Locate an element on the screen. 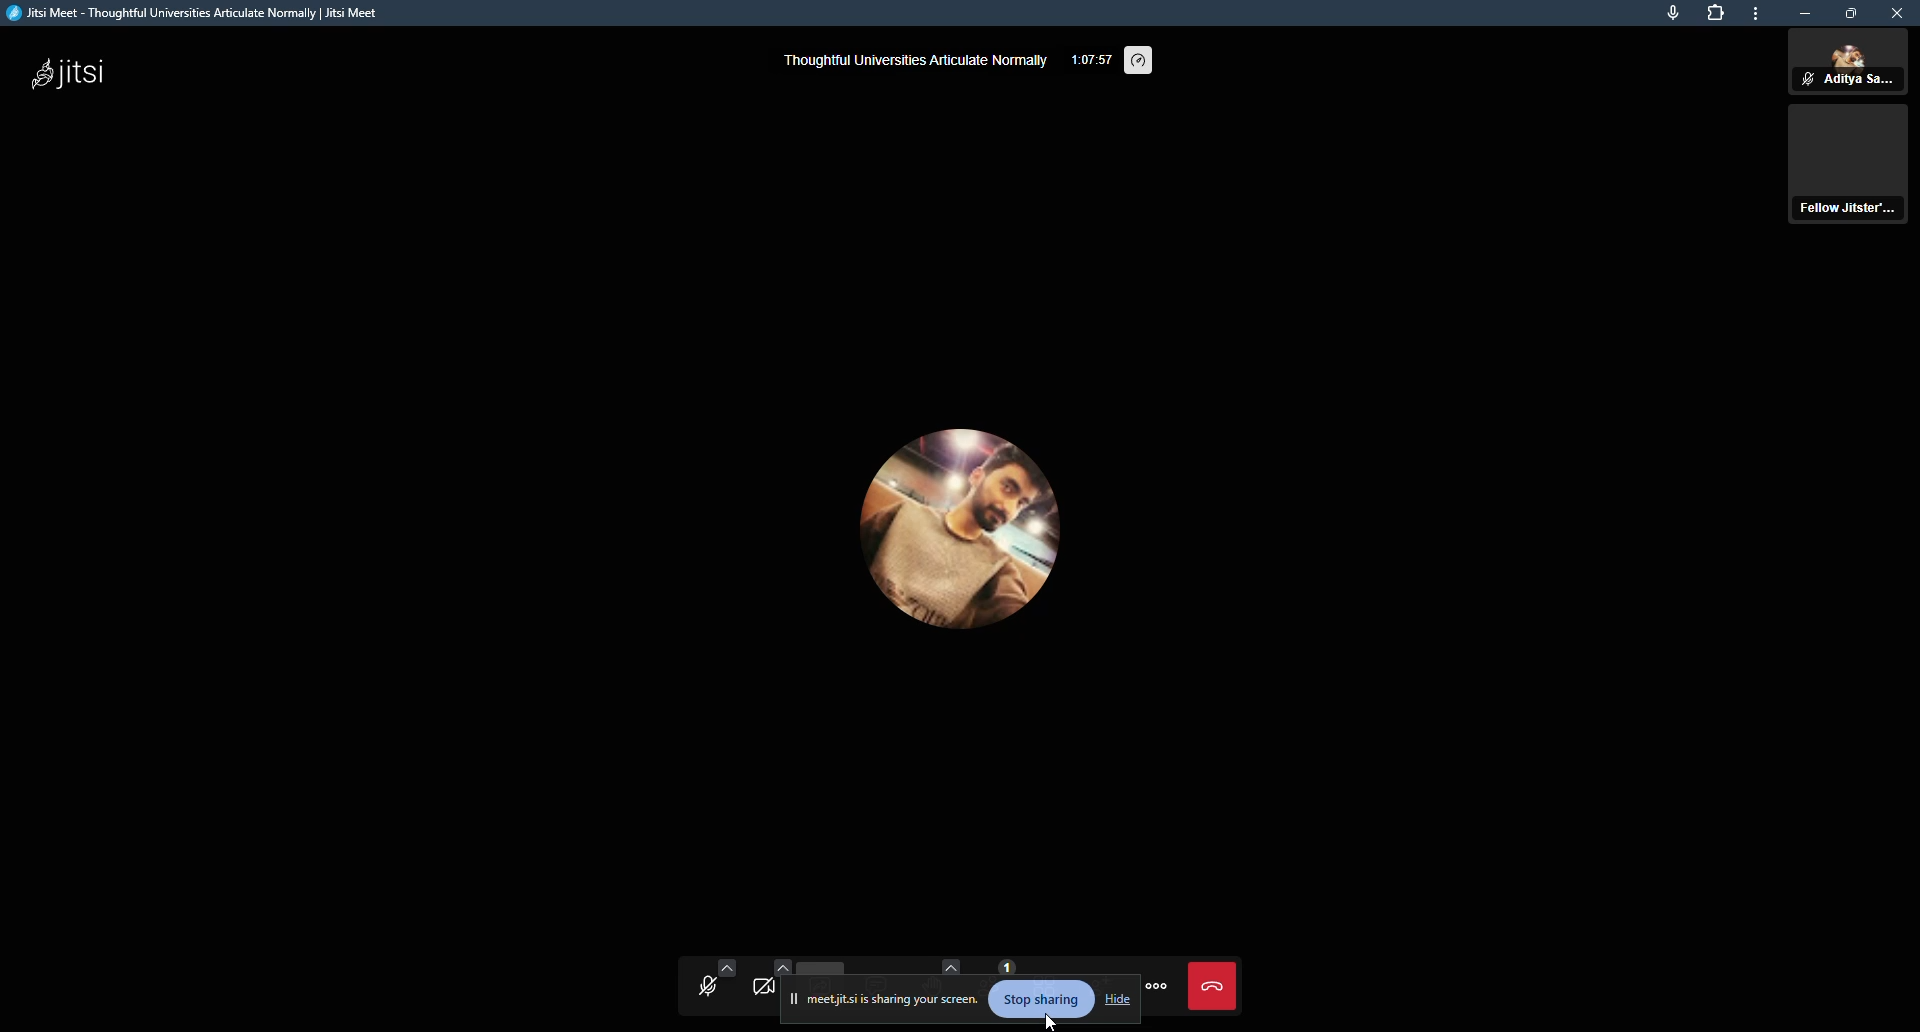 This screenshot has height=1032, width=1920. jitsi is located at coordinates (76, 71).